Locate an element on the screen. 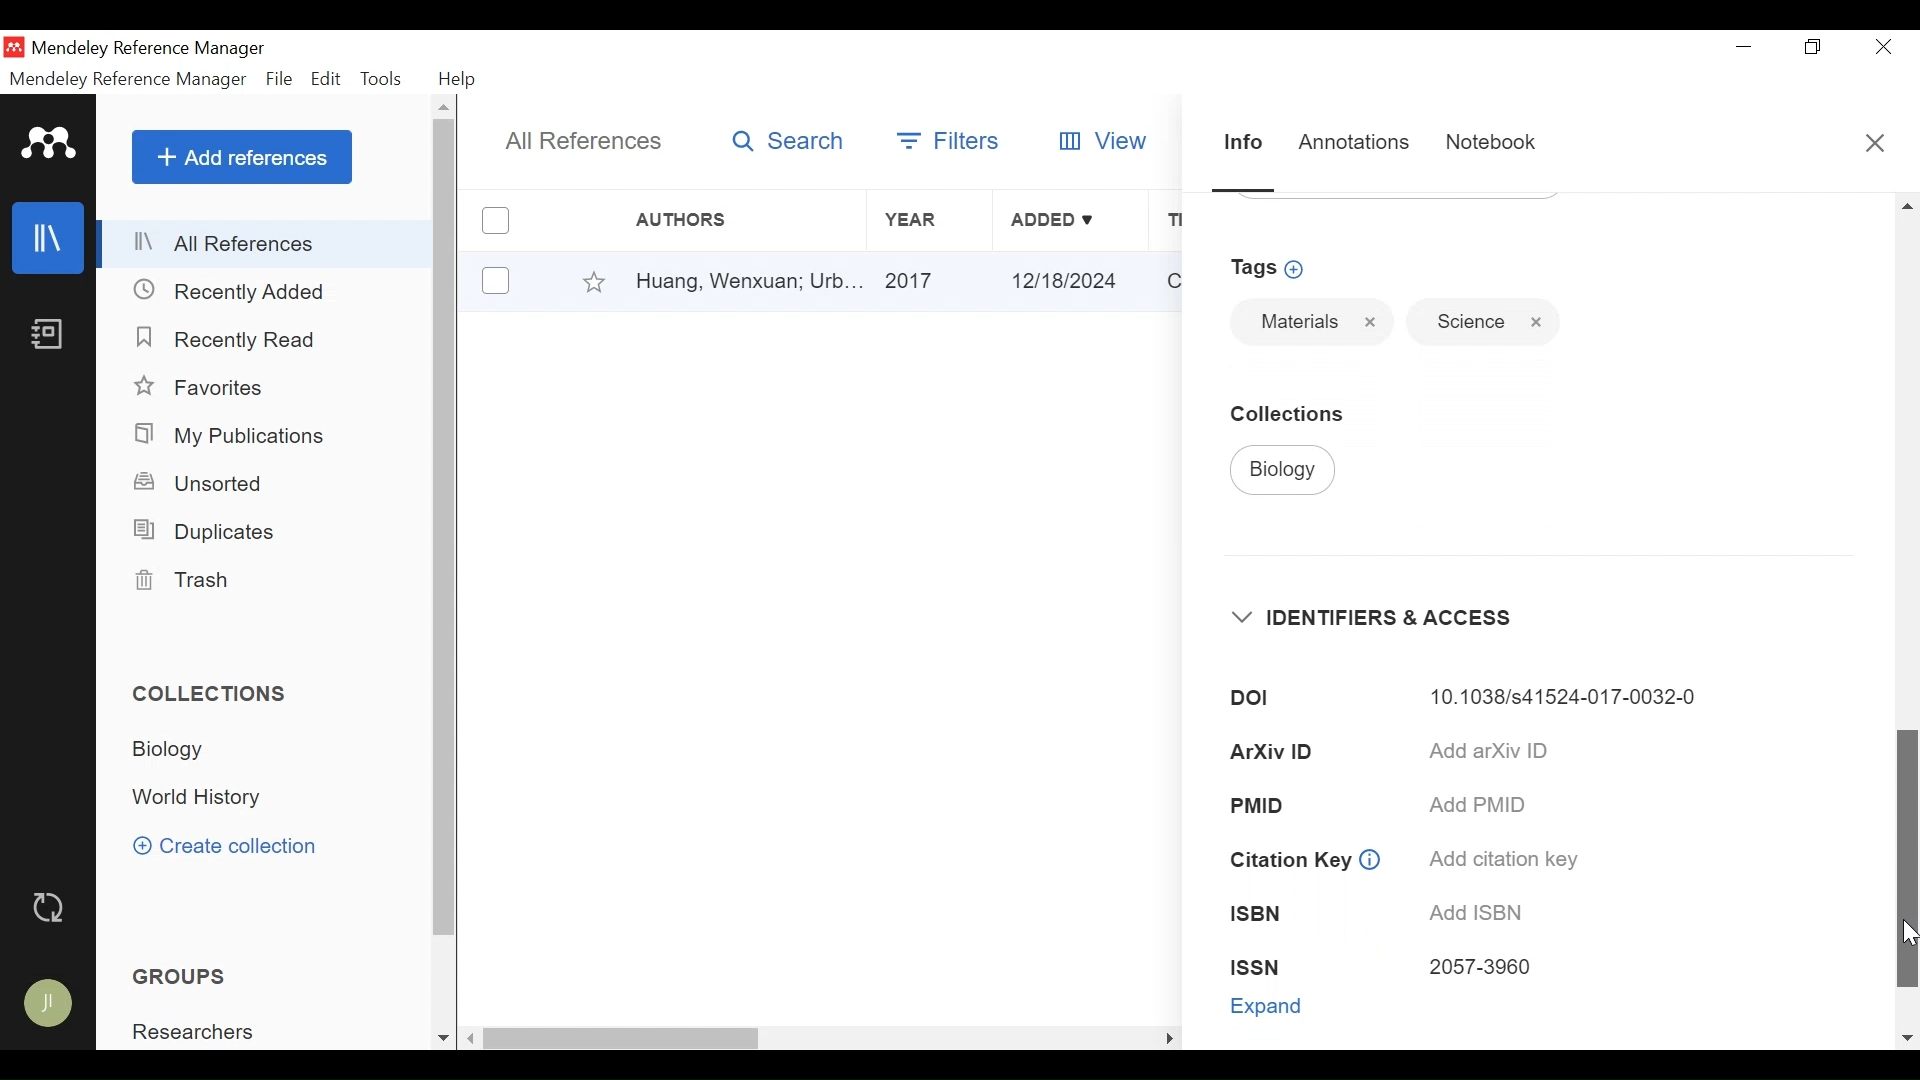 Image resolution: width=1920 pixels, height=1080 pixels. Year is located at coordinates (927, 220).